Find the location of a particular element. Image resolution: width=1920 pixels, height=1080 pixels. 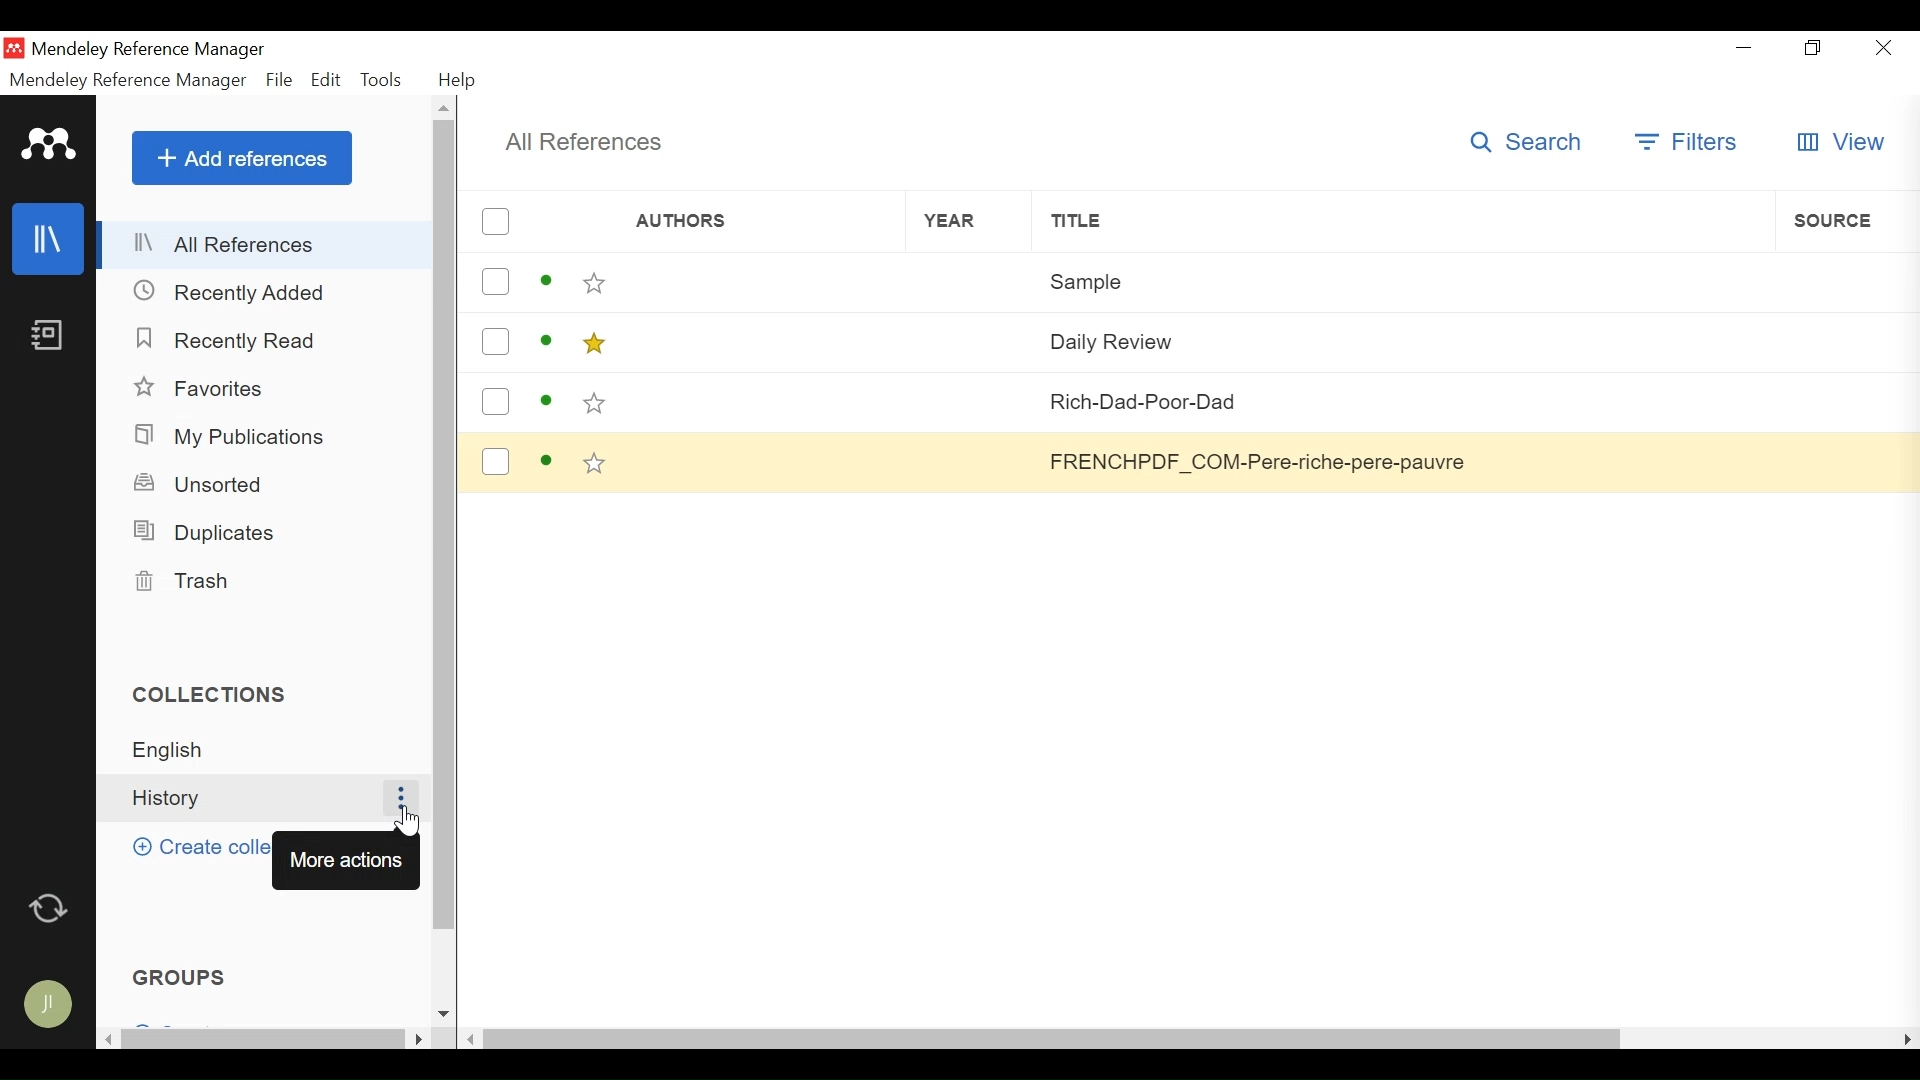

Rich-Dad-Poor-Dad is located at coordinates (1403, 400).